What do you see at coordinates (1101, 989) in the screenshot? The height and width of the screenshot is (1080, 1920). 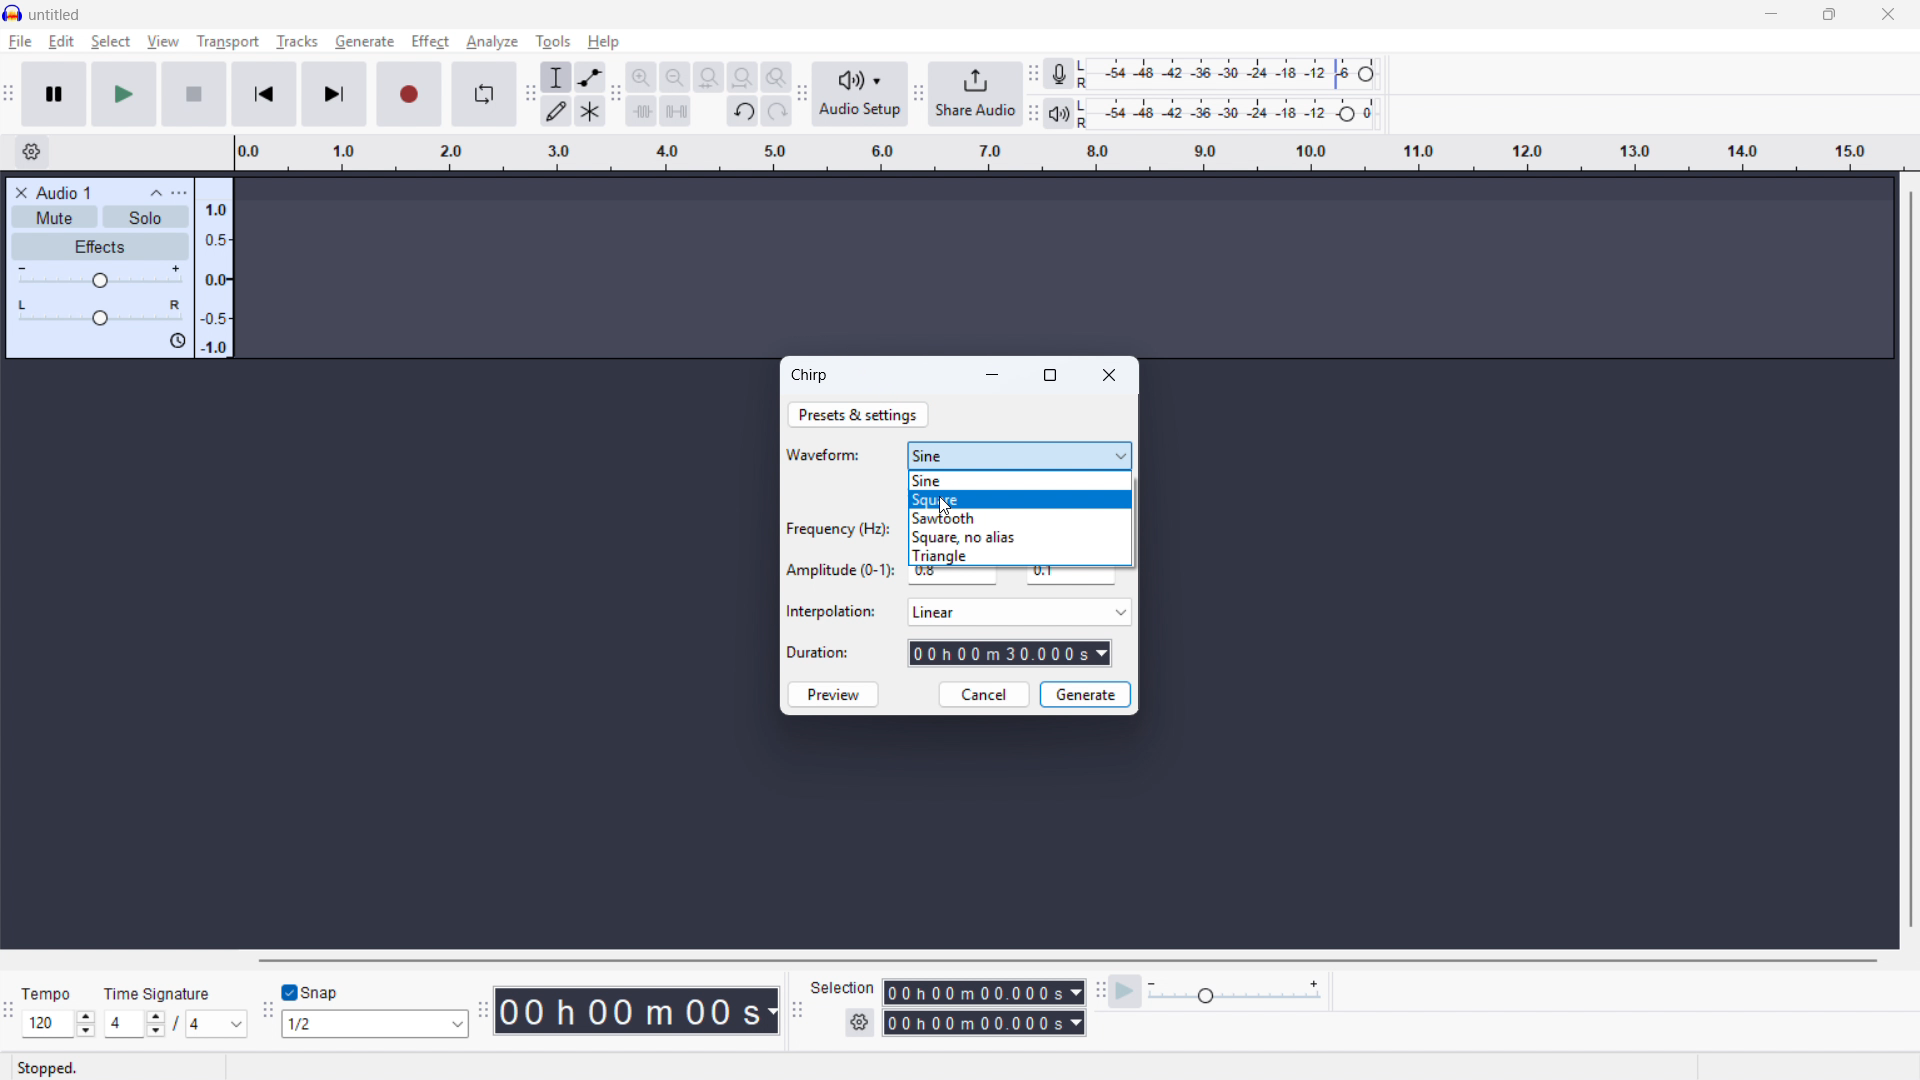 I see `Play at speed toolbar ` at bounding box center [1101, 989].